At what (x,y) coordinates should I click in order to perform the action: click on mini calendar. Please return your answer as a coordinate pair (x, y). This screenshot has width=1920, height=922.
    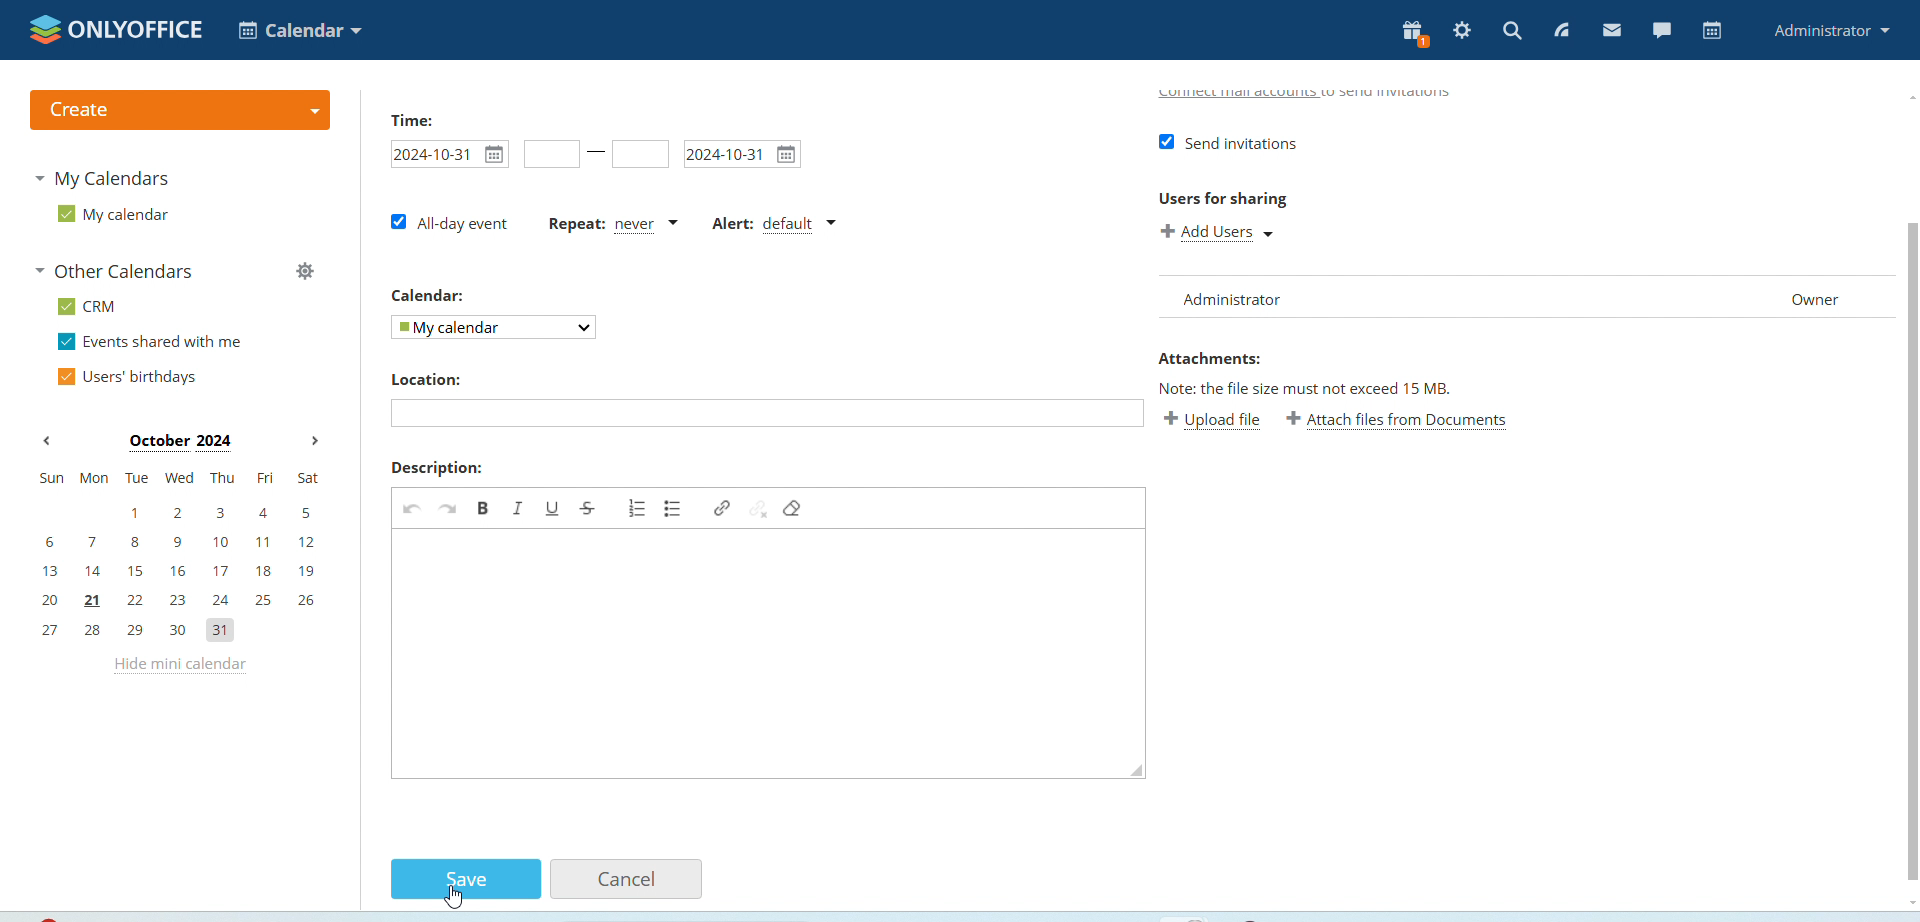
    Looking at the image, I should click on (182, 557).